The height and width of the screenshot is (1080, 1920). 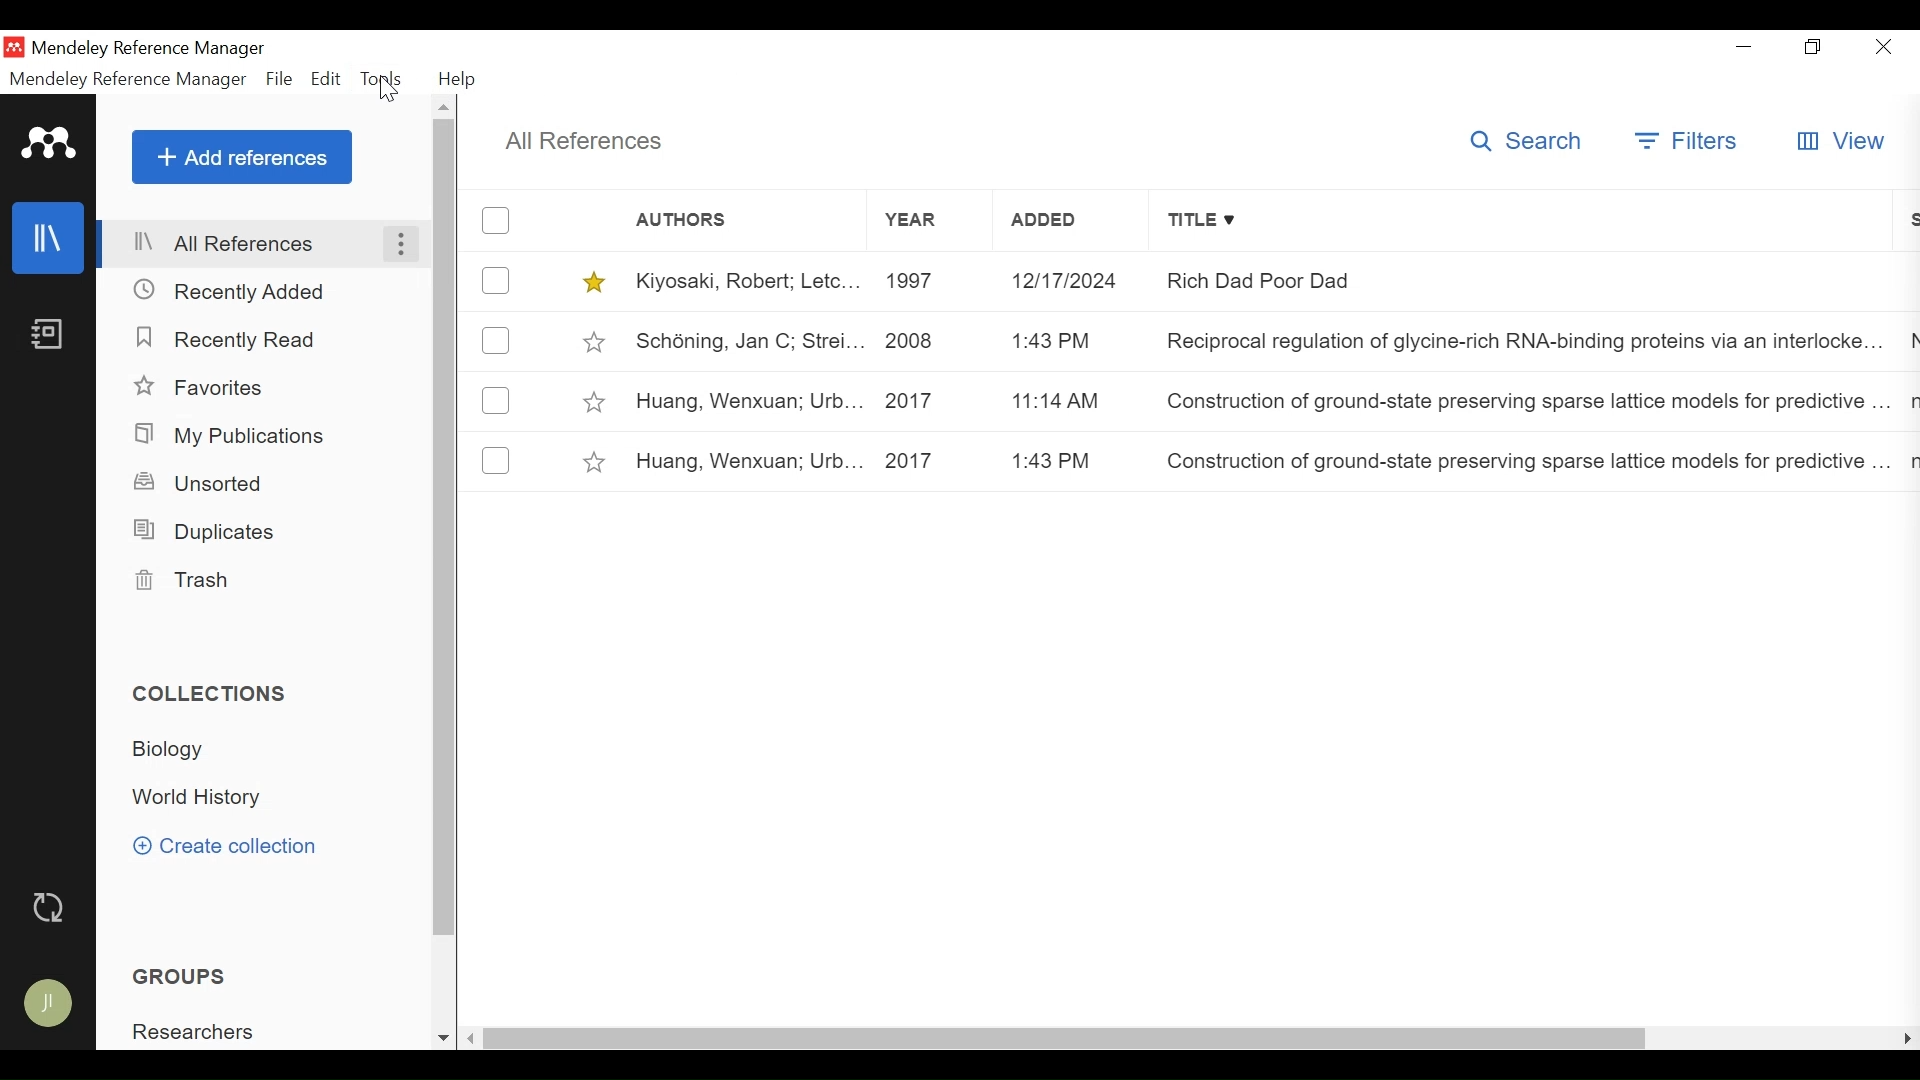 What do you see at coordinates (470, 1041) in the screenshot?
I see `Scroll Left` at bounding box center [470, 1041].